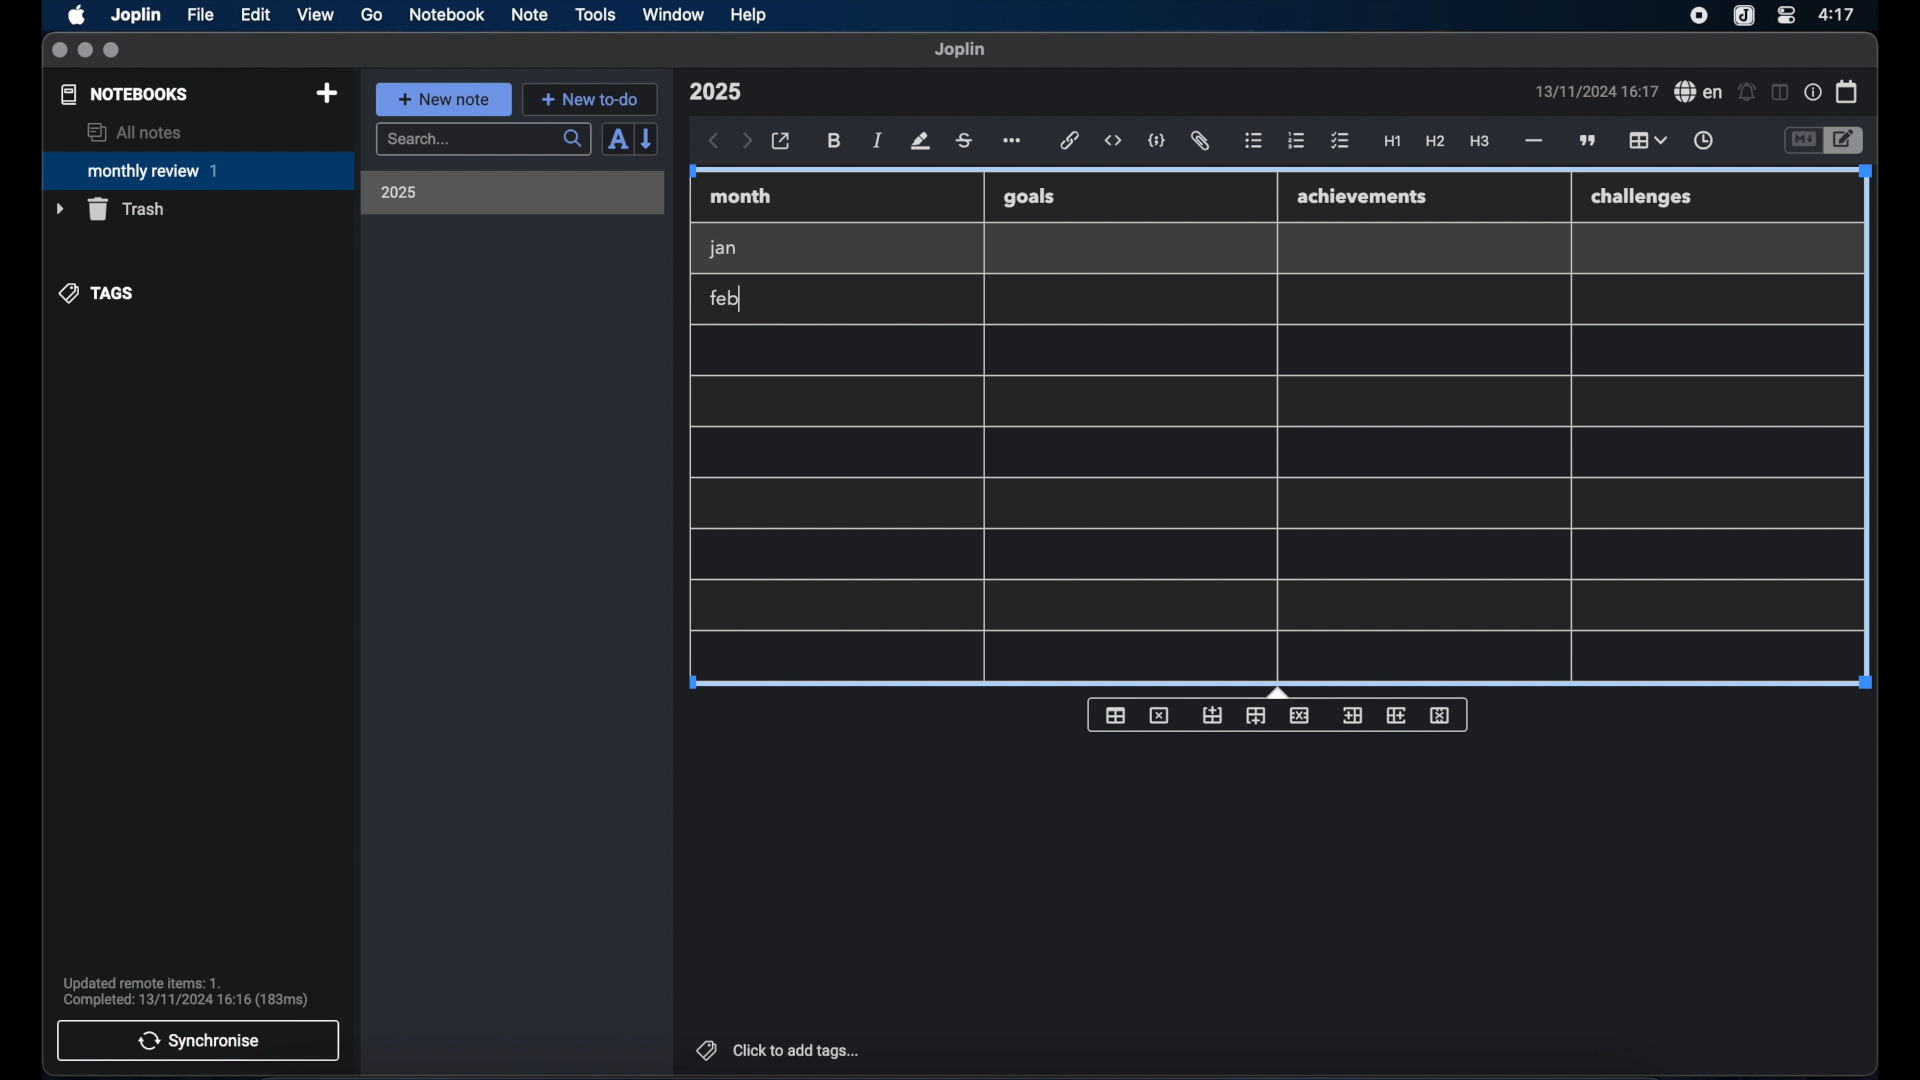  Describe the element at coordinates (878, 140) in the screenshot. I see `italic` at that location.